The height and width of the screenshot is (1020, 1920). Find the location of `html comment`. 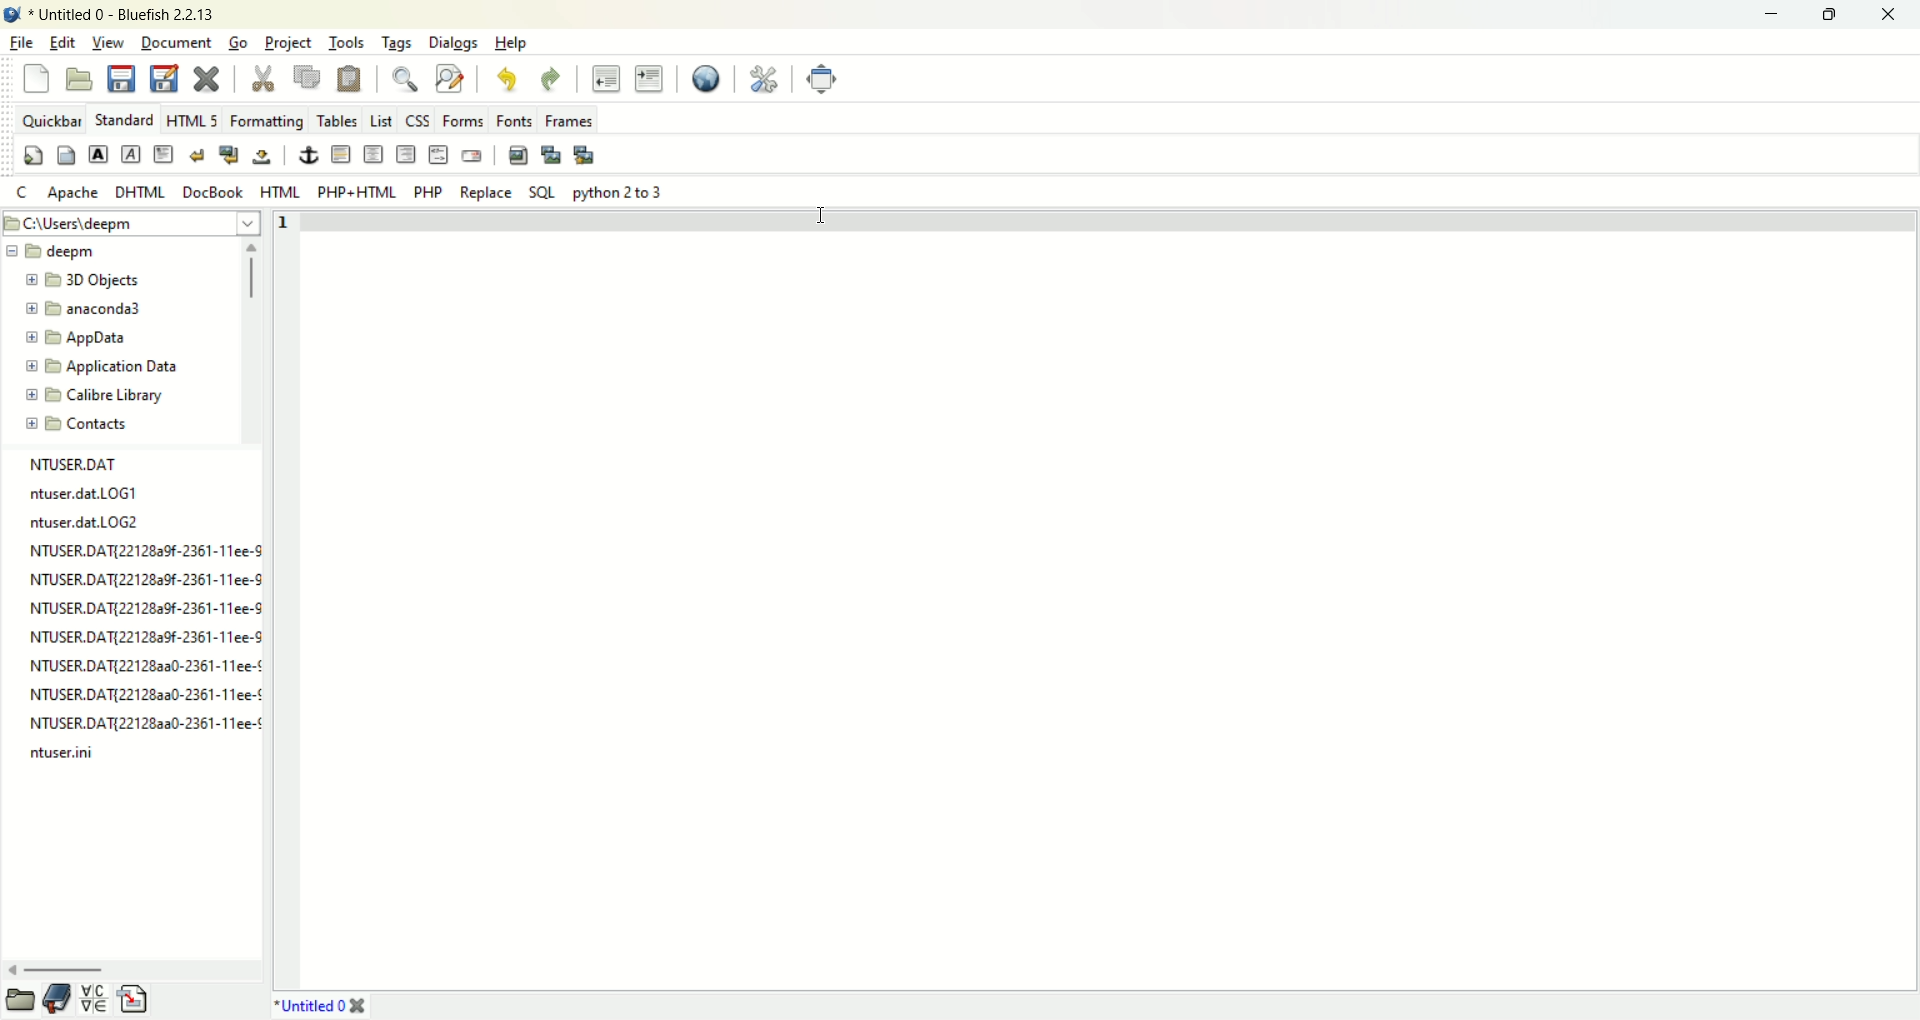

html comment is located at coordinates (437, 155).